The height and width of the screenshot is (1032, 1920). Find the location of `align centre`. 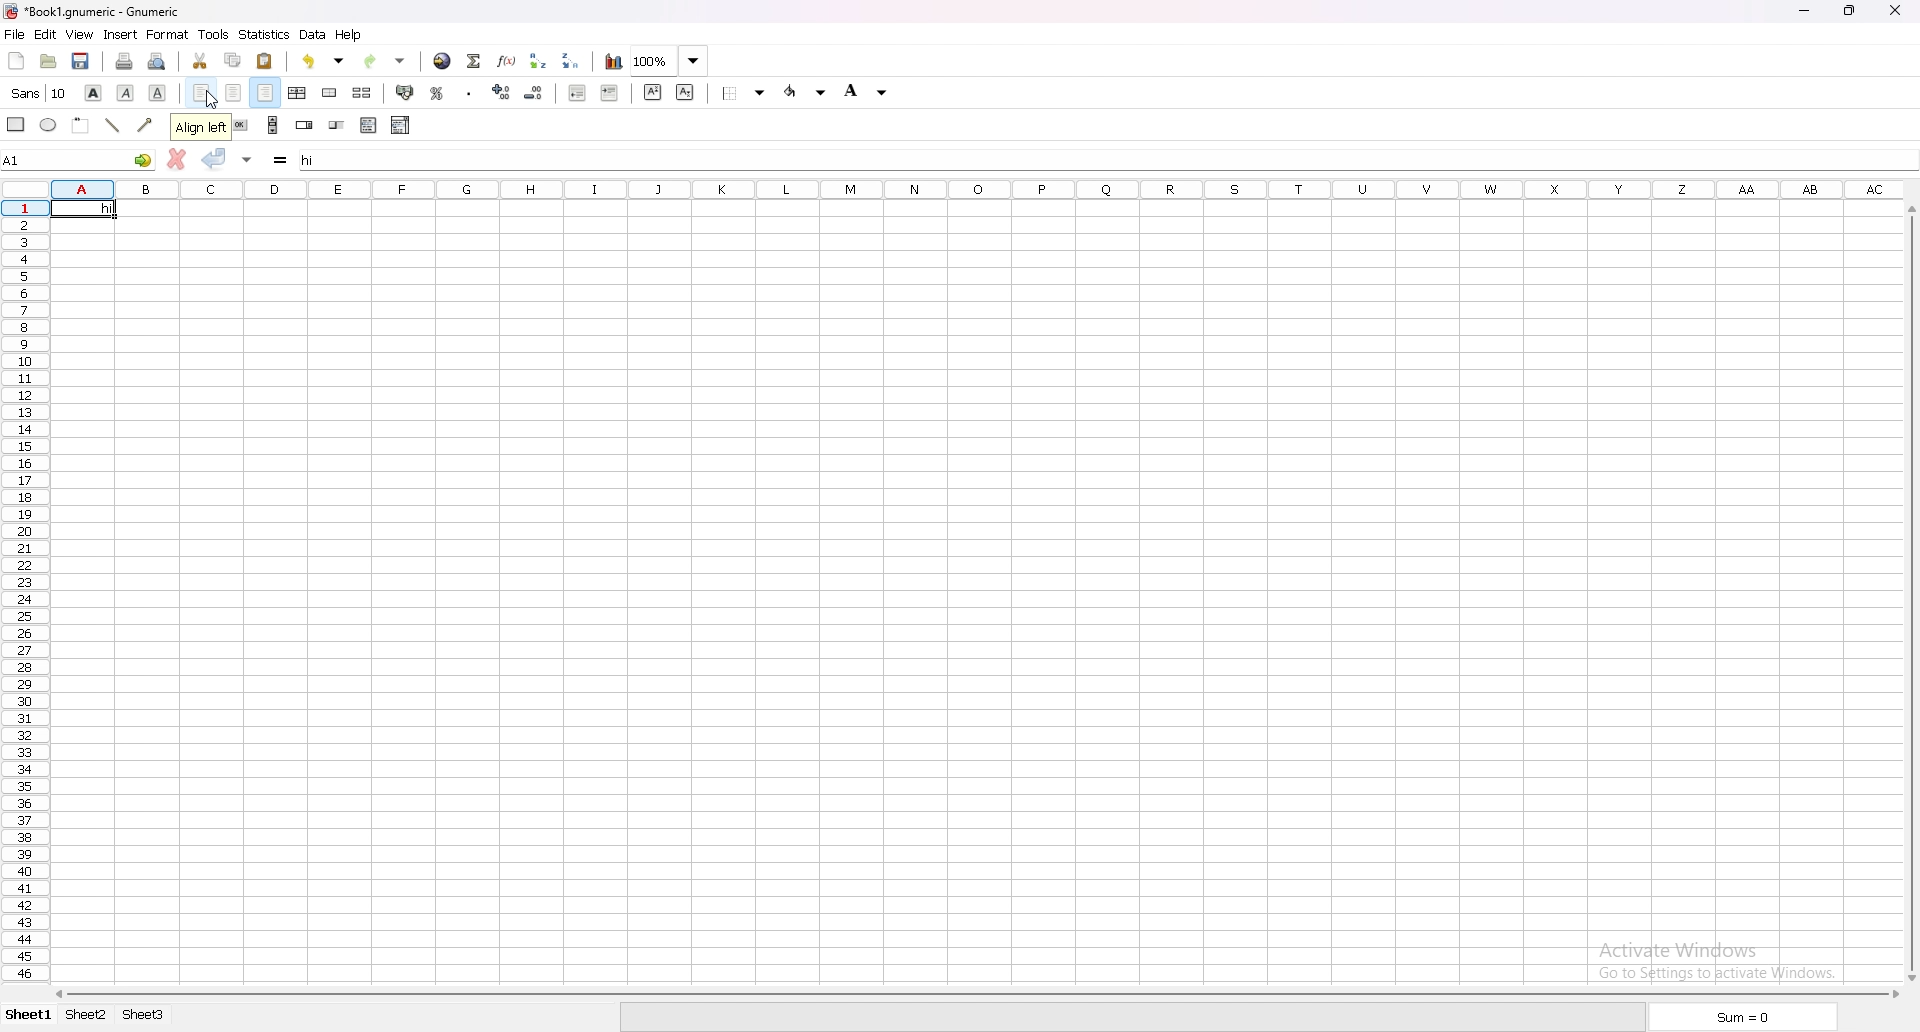

align centre is located at coordinates (234, 94).